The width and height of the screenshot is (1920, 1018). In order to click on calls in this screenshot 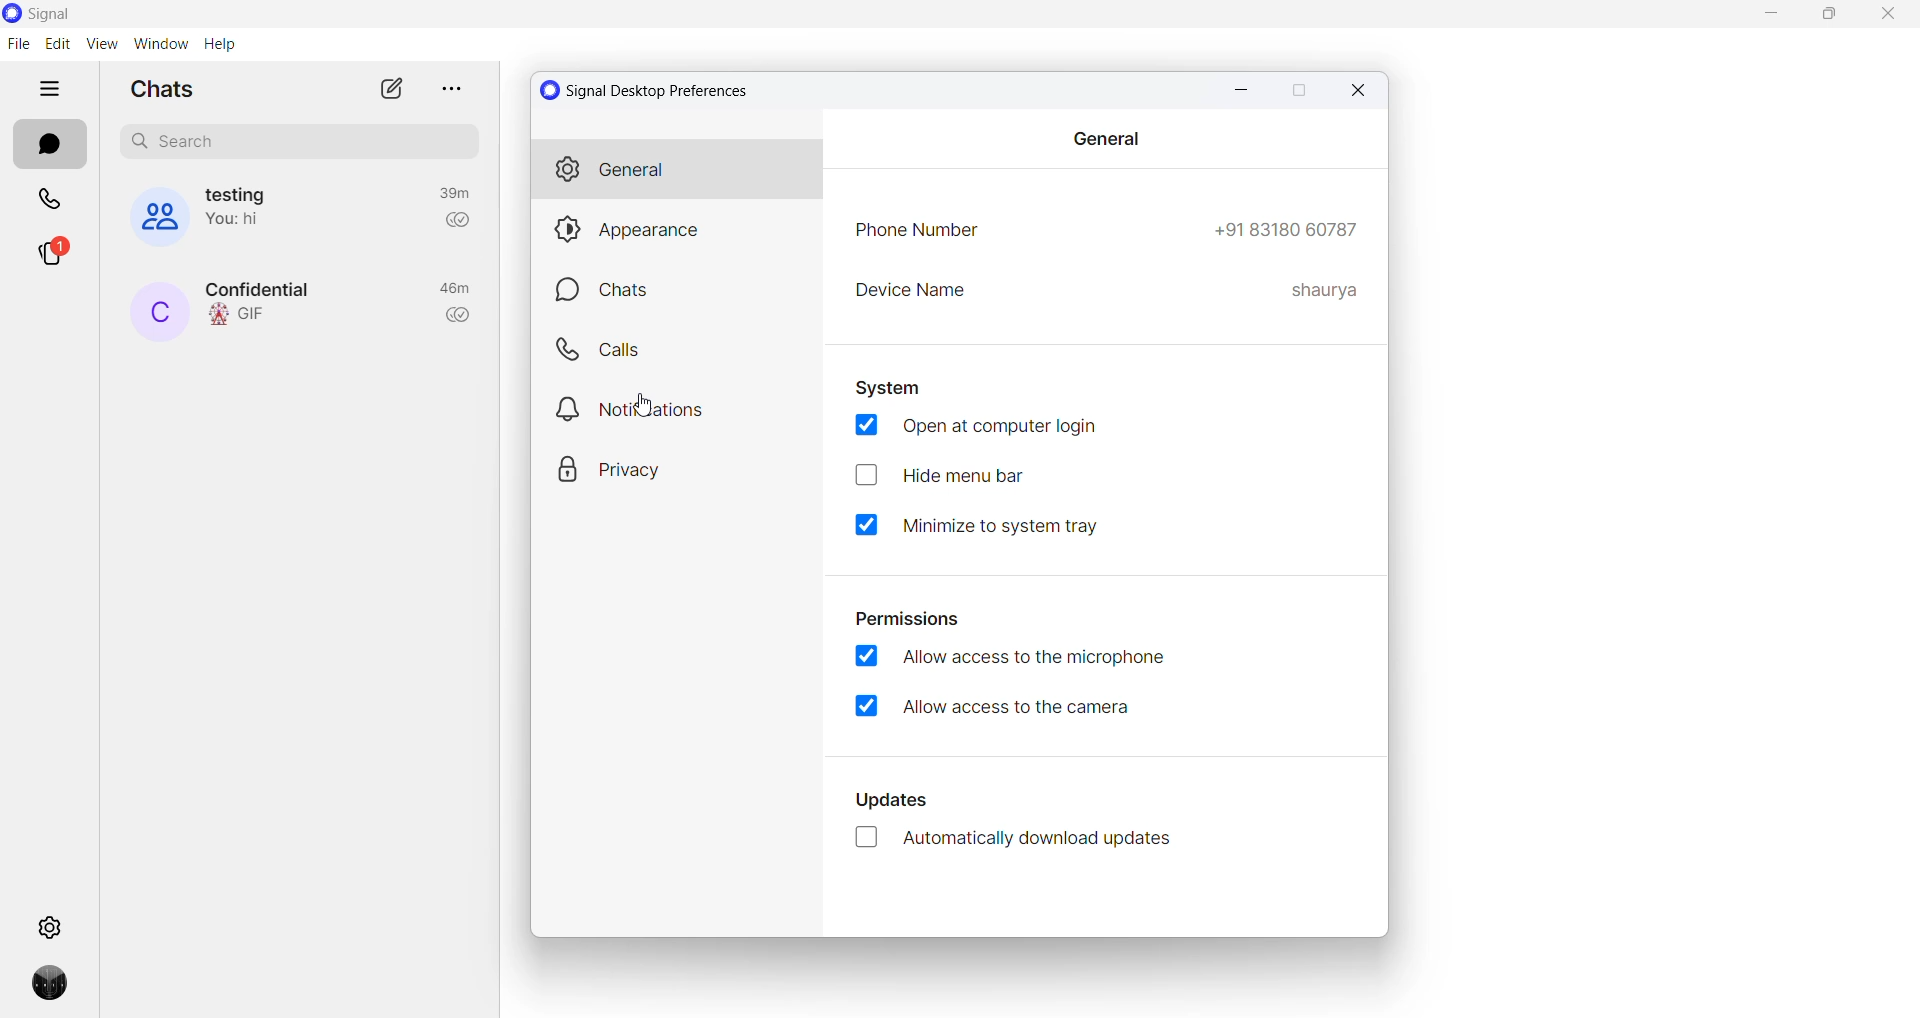, I will do `click(50, 201)`.